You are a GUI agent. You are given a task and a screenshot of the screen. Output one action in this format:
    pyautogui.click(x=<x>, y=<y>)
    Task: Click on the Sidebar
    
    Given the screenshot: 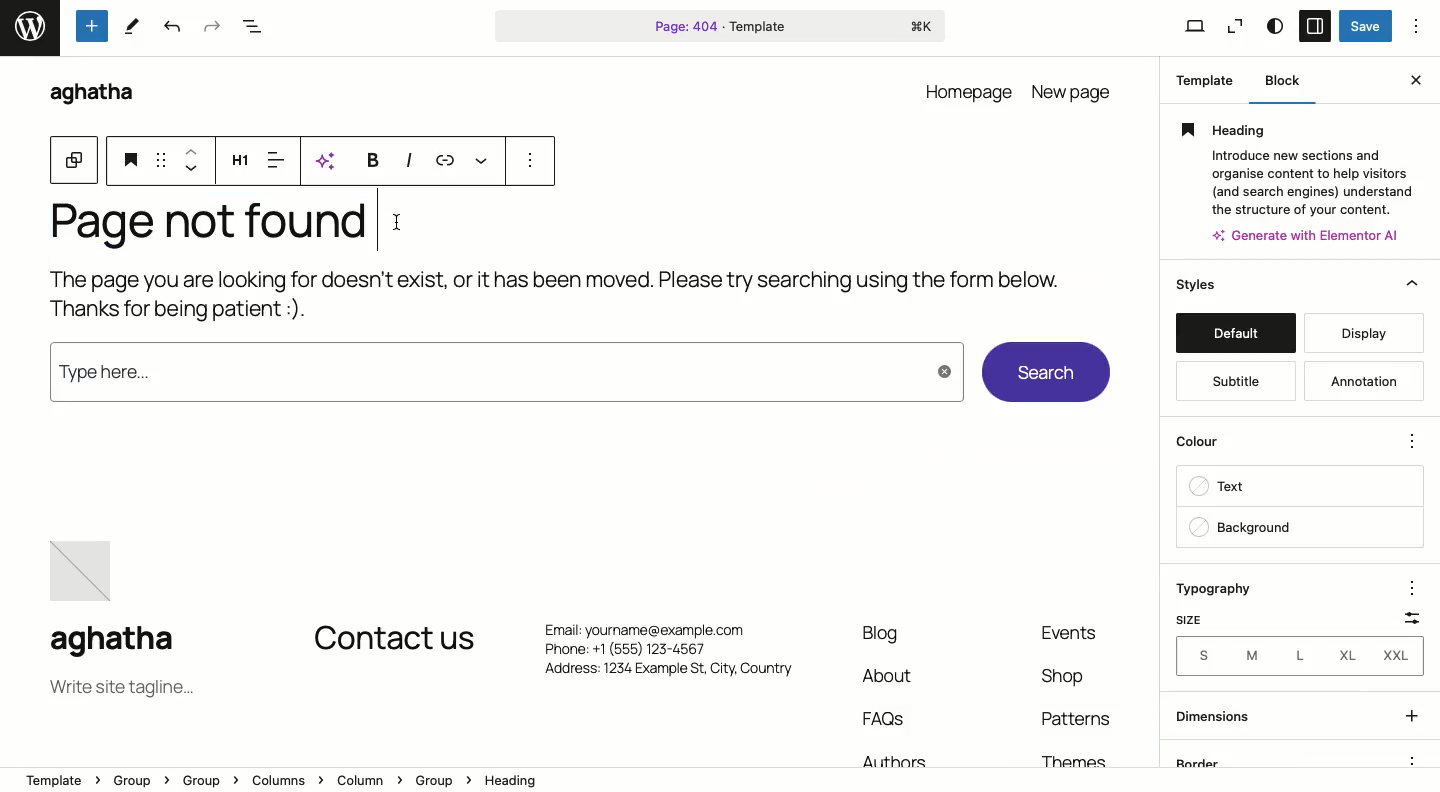 What is the action you would take?
    pyautogui.click(x=1316, y=26)
    